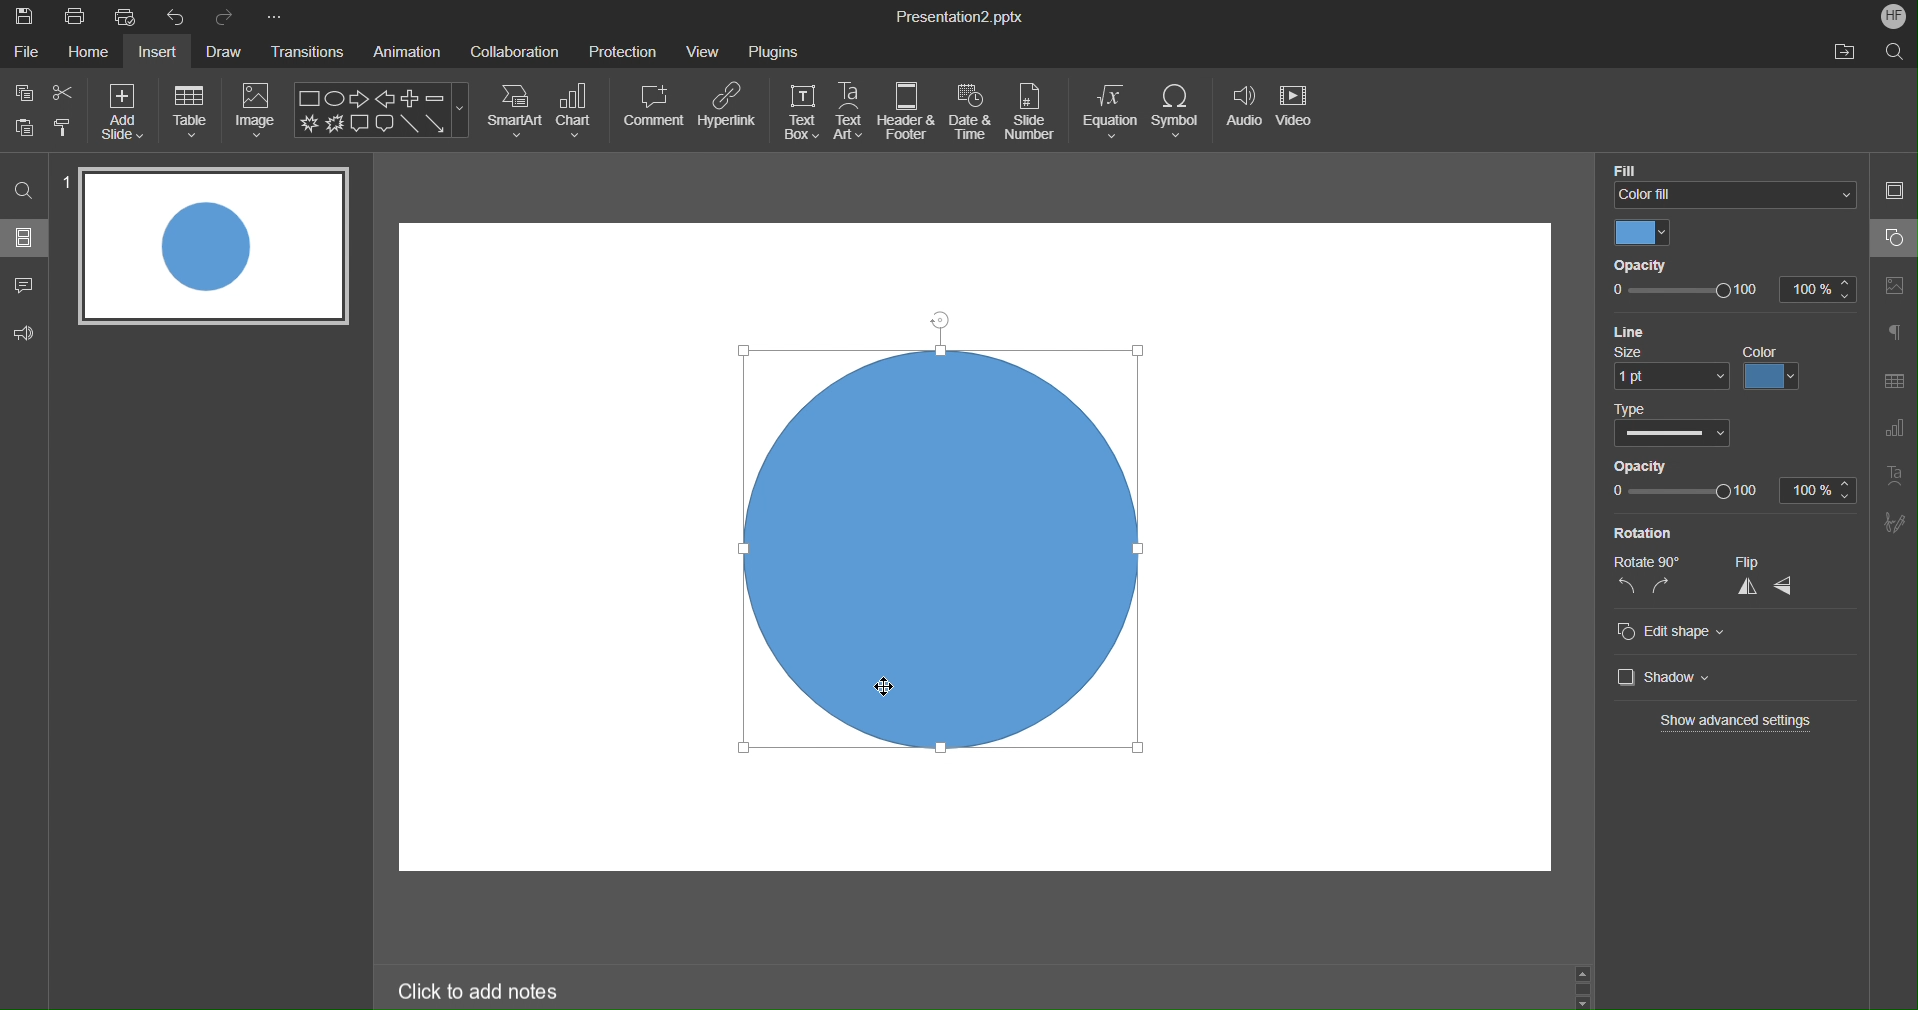  I want to click on Color FIll, so click(1730, 181).